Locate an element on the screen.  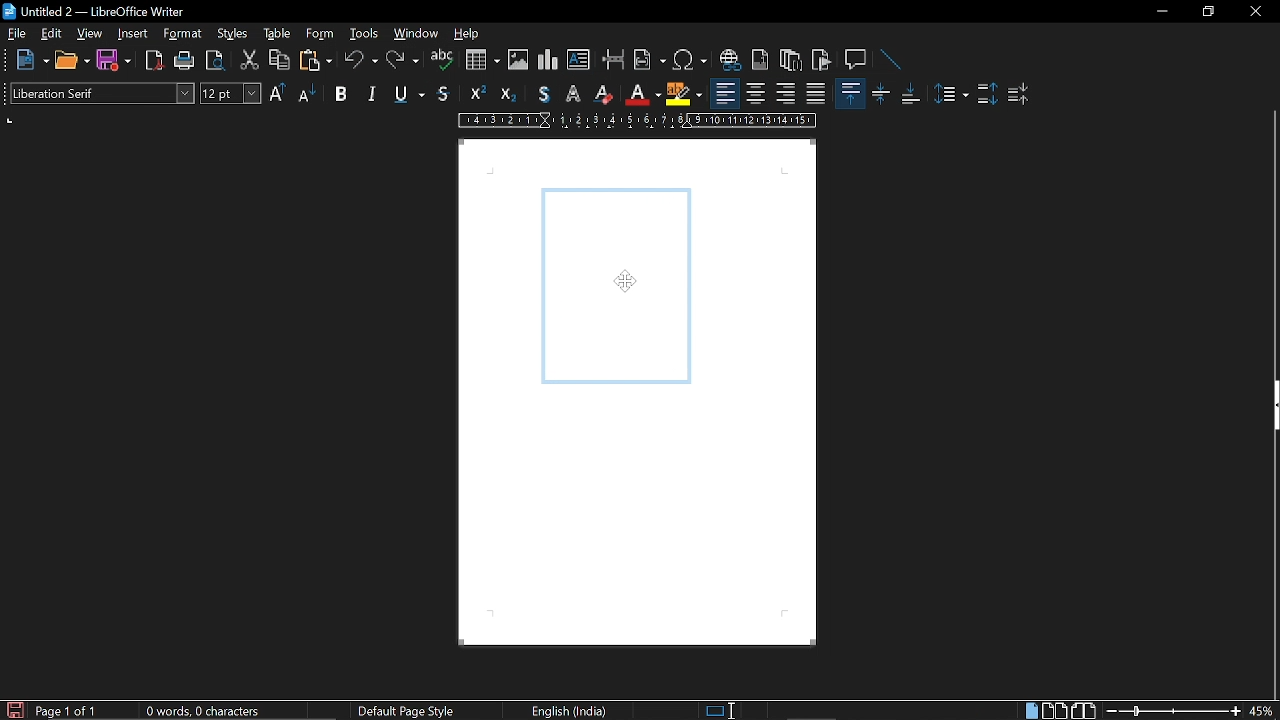
view is located at coordinates (90, 34).